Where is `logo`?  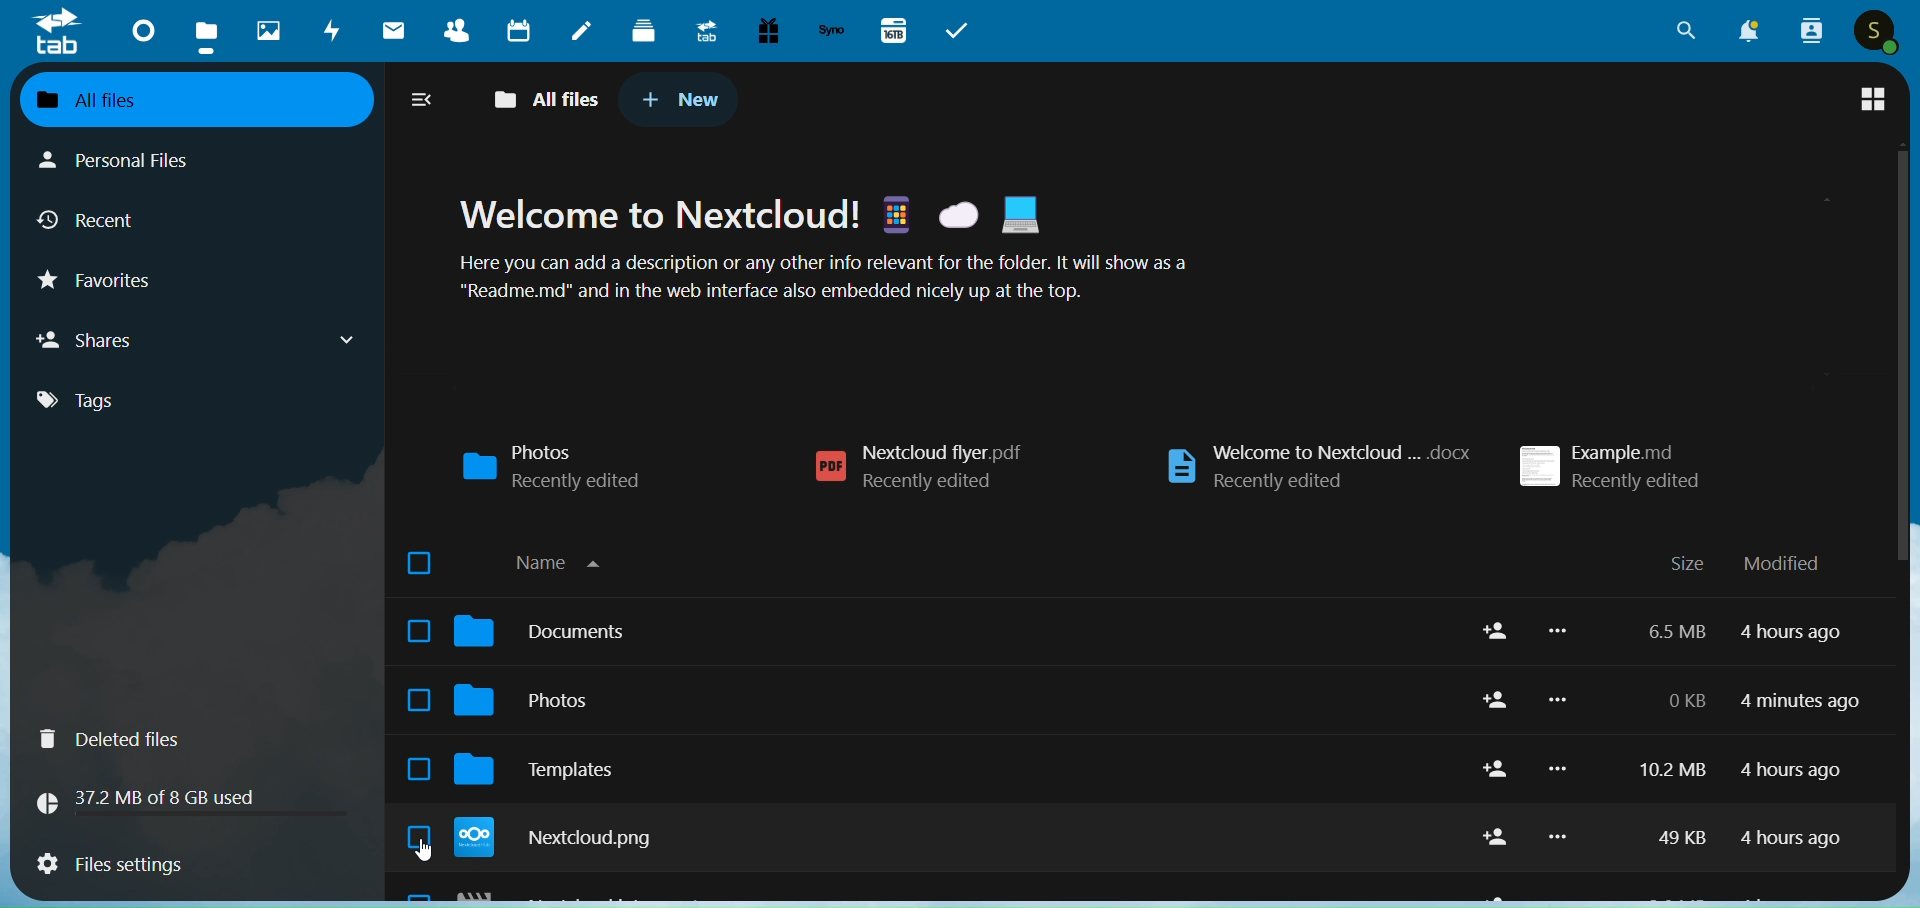 logo is located at coordinates (58, 34).